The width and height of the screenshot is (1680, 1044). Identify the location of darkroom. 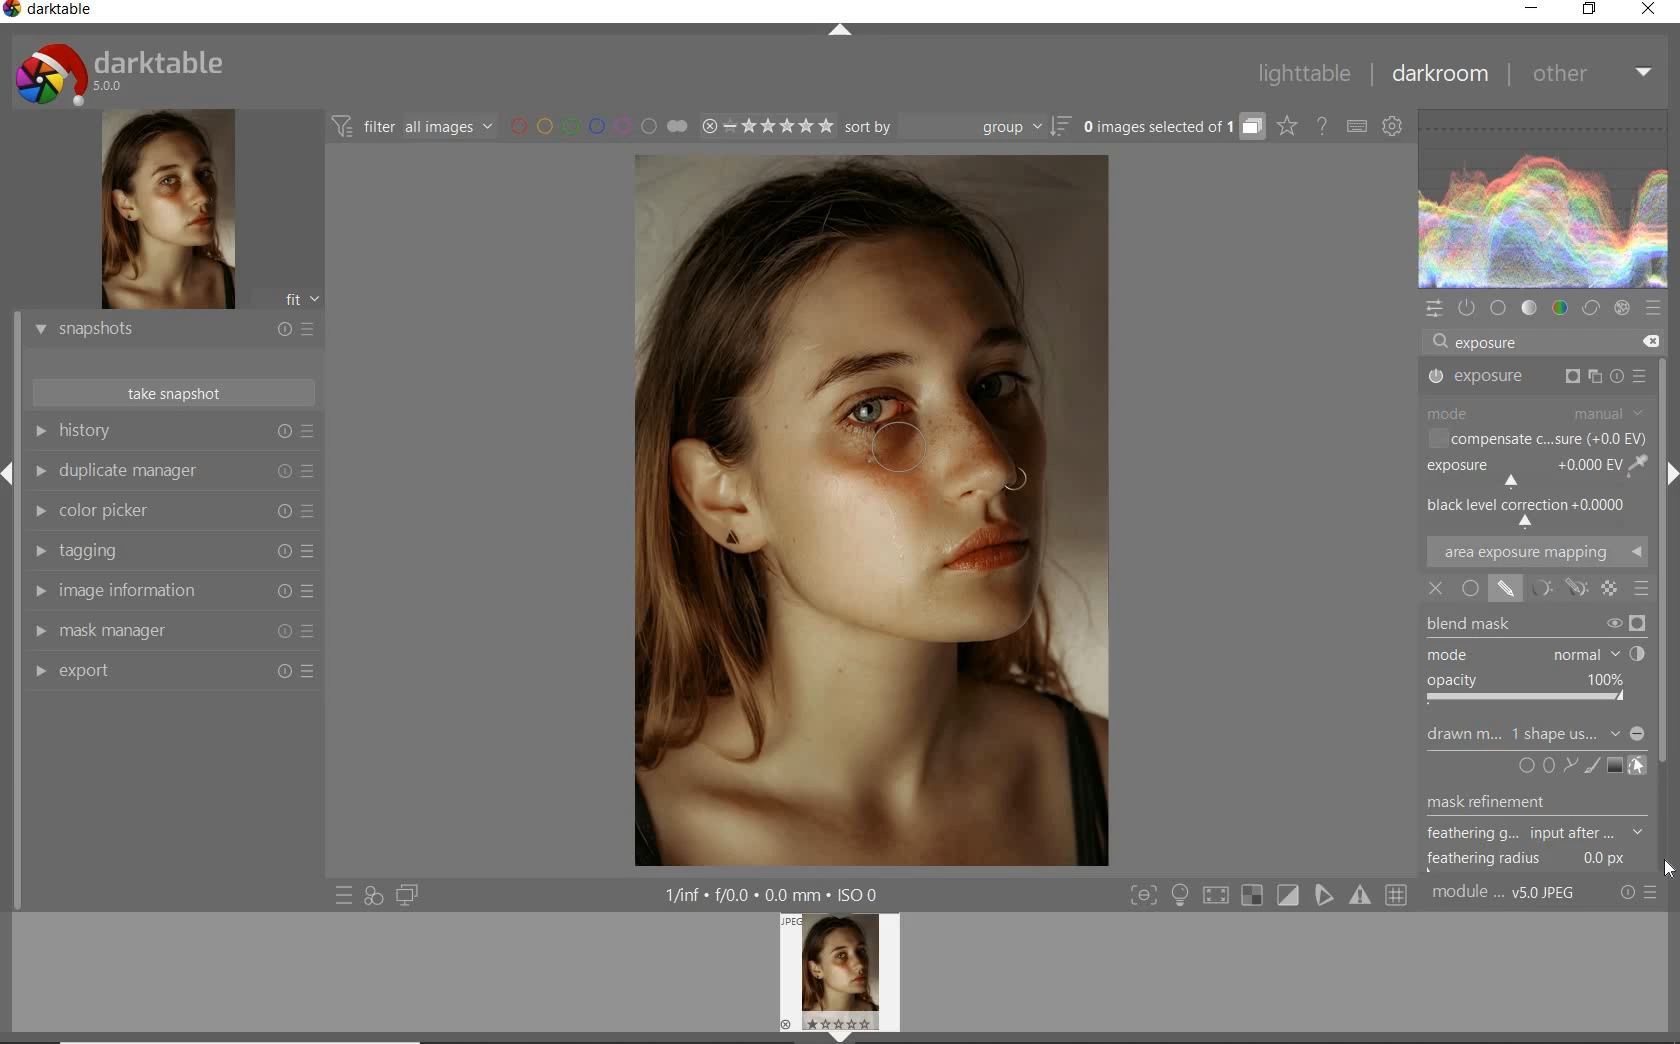
(1437, 75).